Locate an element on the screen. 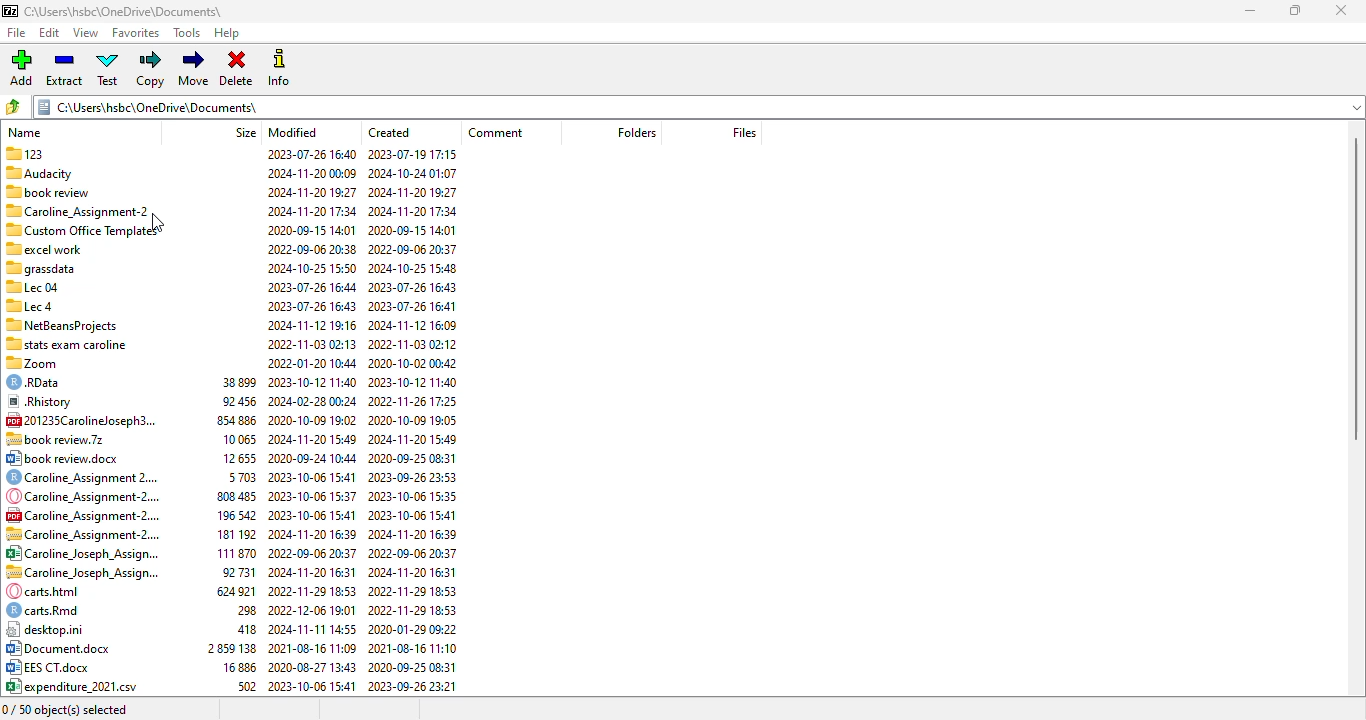 The image size is (1366, 720). 2024-11-20 17:34 is located at coordinates (311, 210).